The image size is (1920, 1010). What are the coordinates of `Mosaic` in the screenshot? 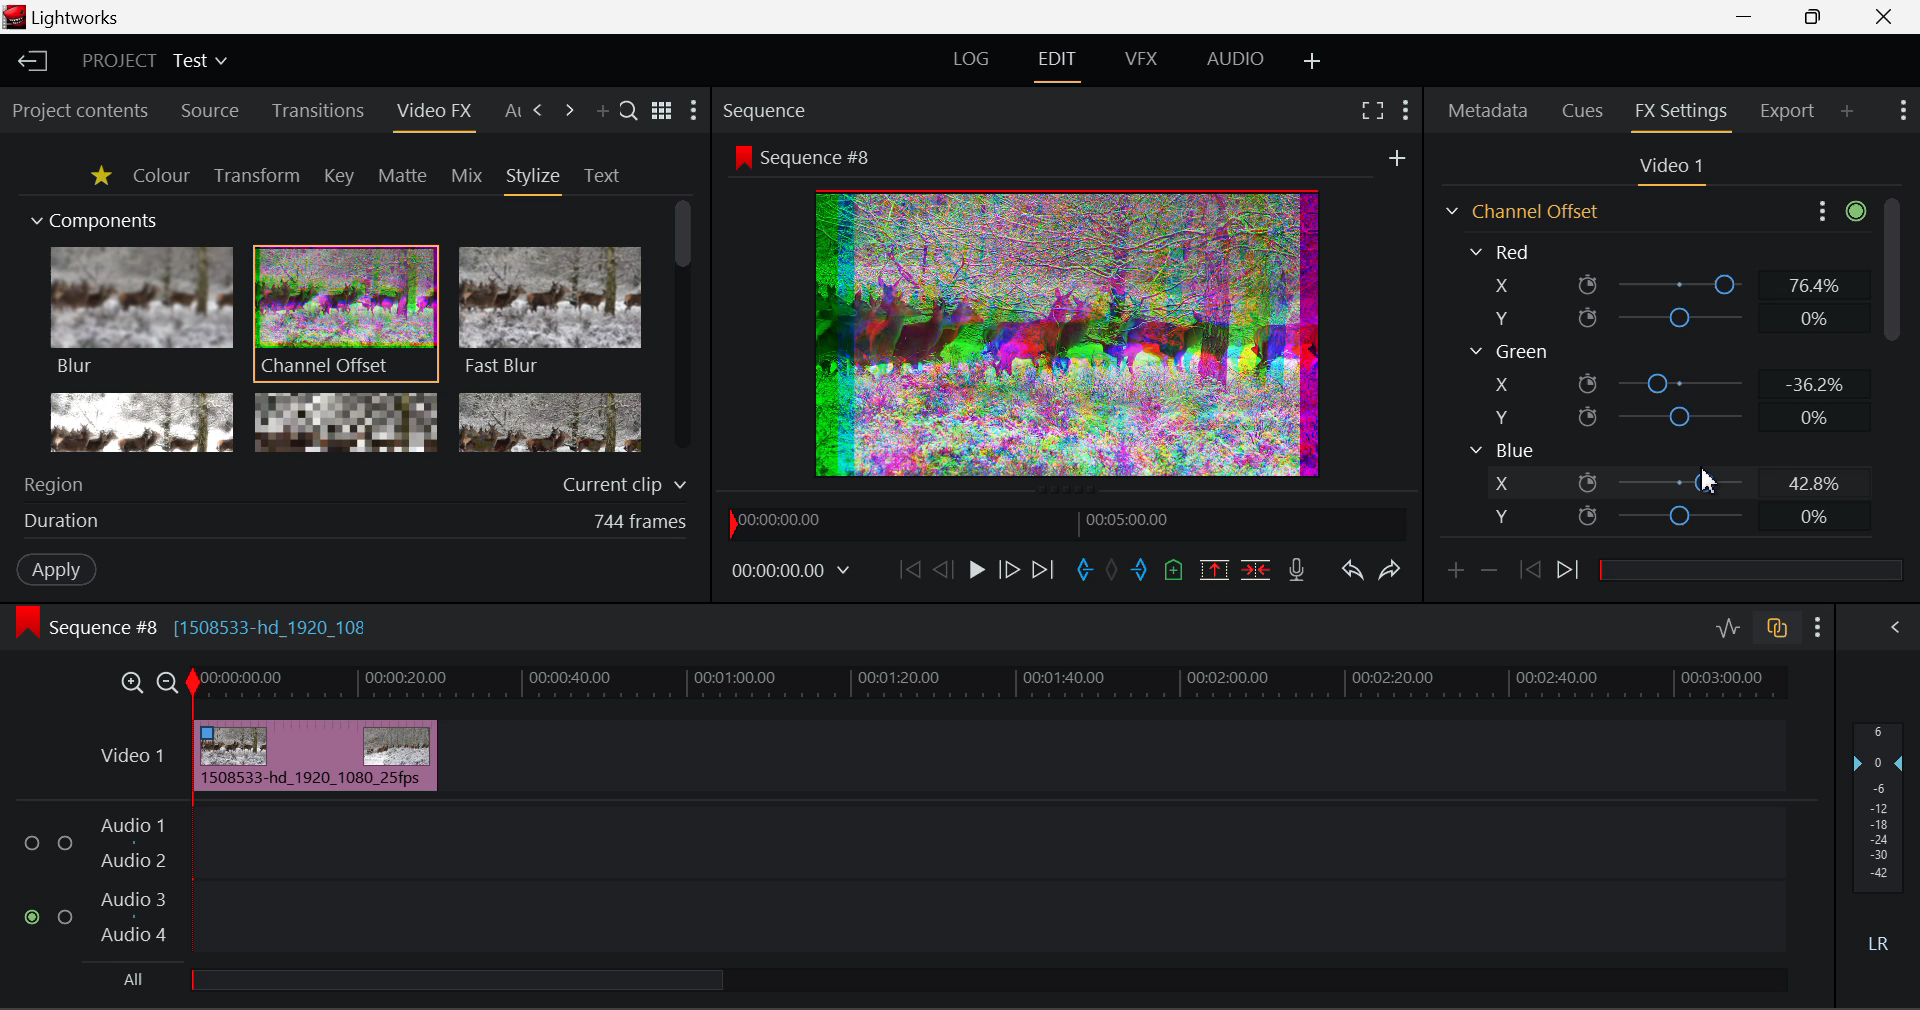 It's located at (346, 421).